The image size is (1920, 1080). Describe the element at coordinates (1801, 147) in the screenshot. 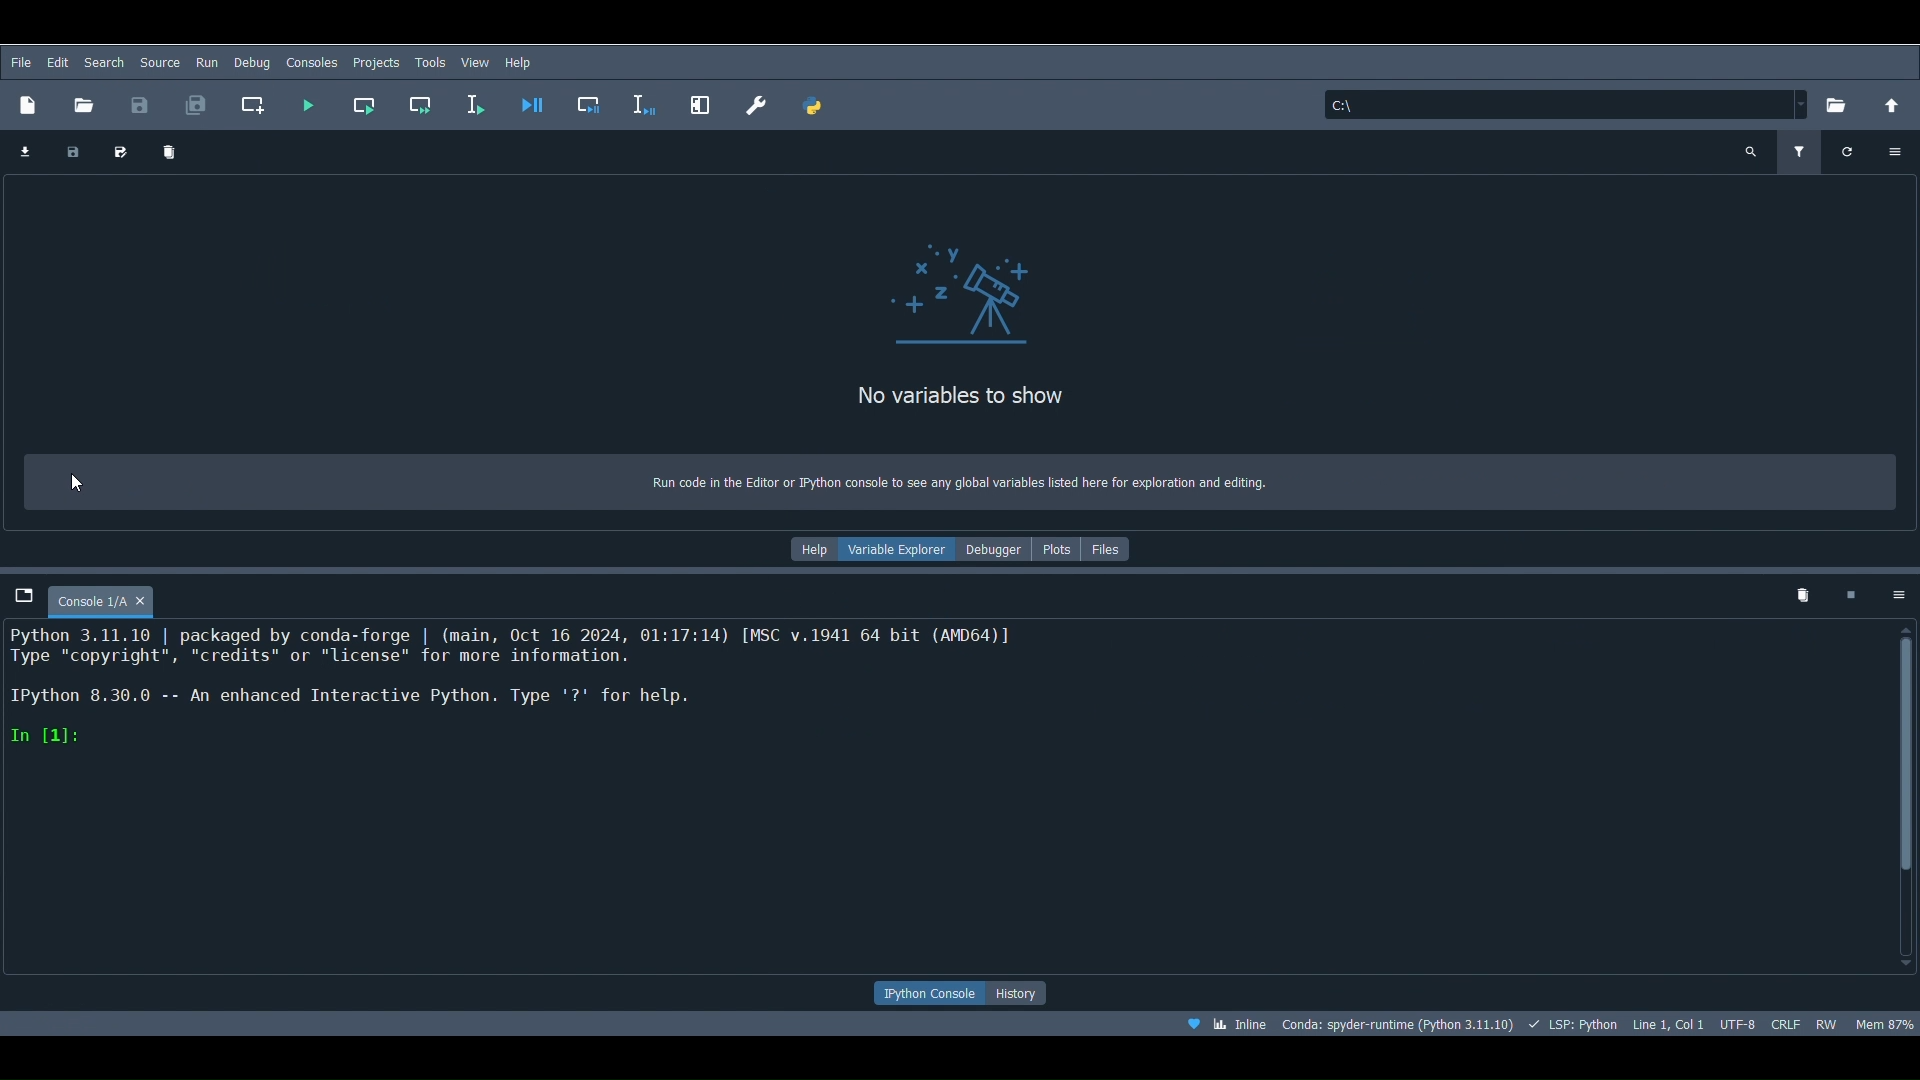

I see `Filter variables` at that location.